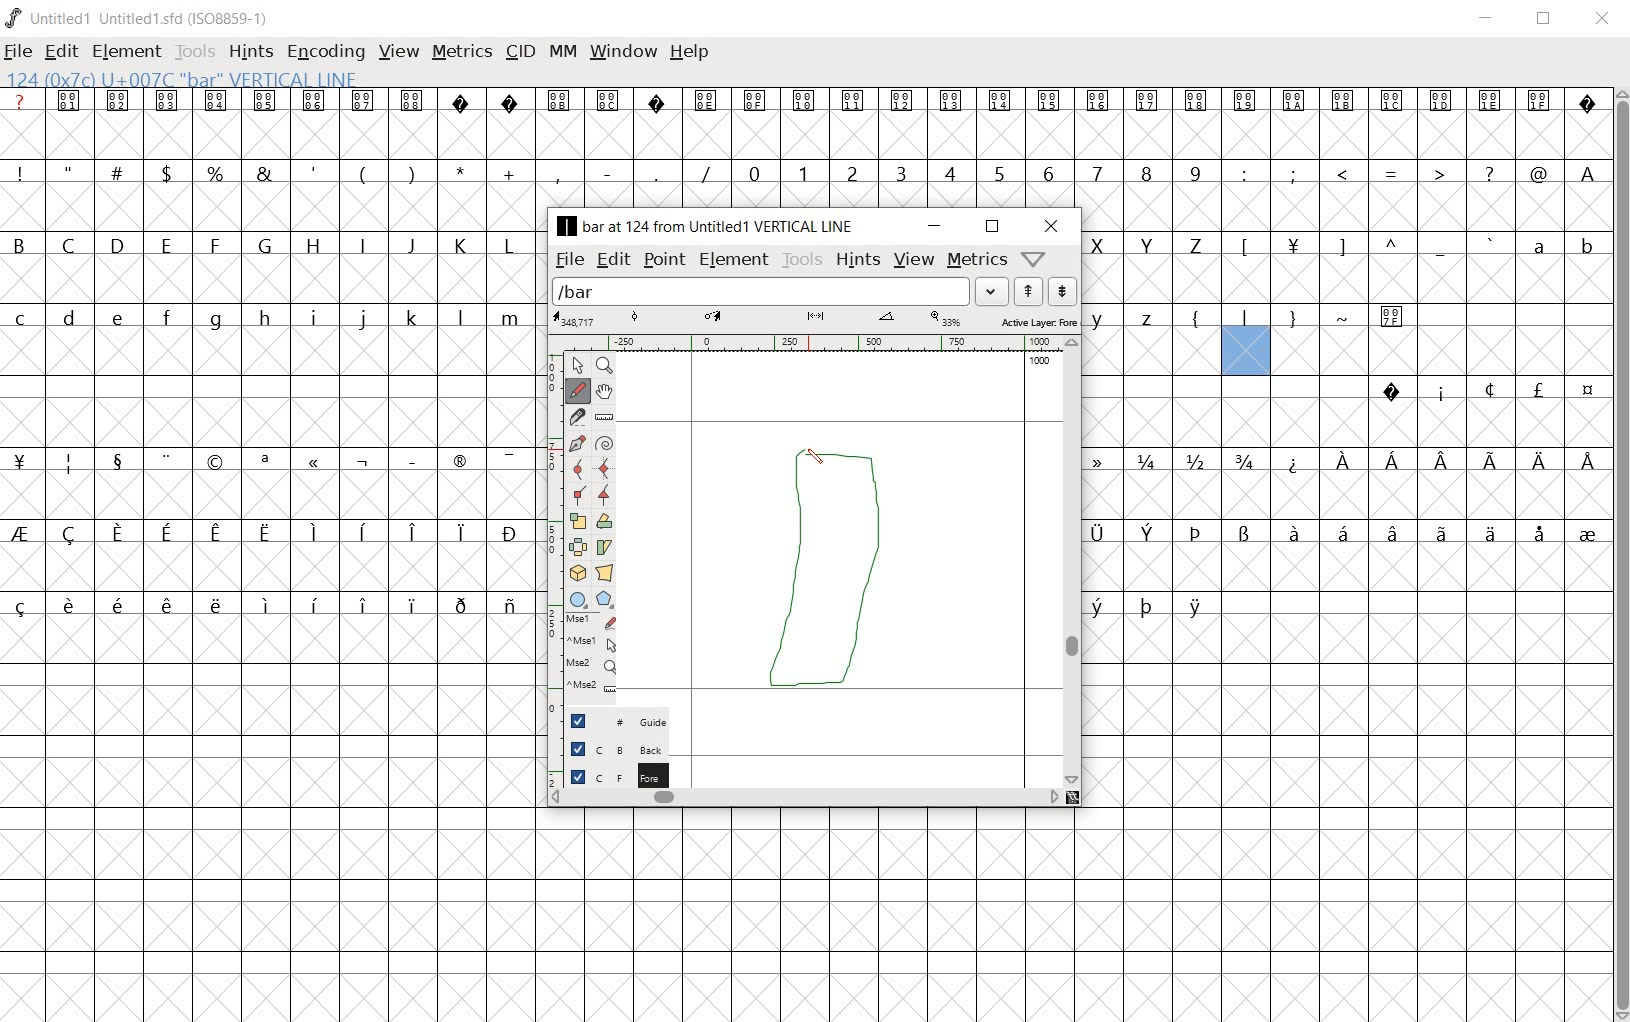  I want to click on empty cells, so click(1343, 493).